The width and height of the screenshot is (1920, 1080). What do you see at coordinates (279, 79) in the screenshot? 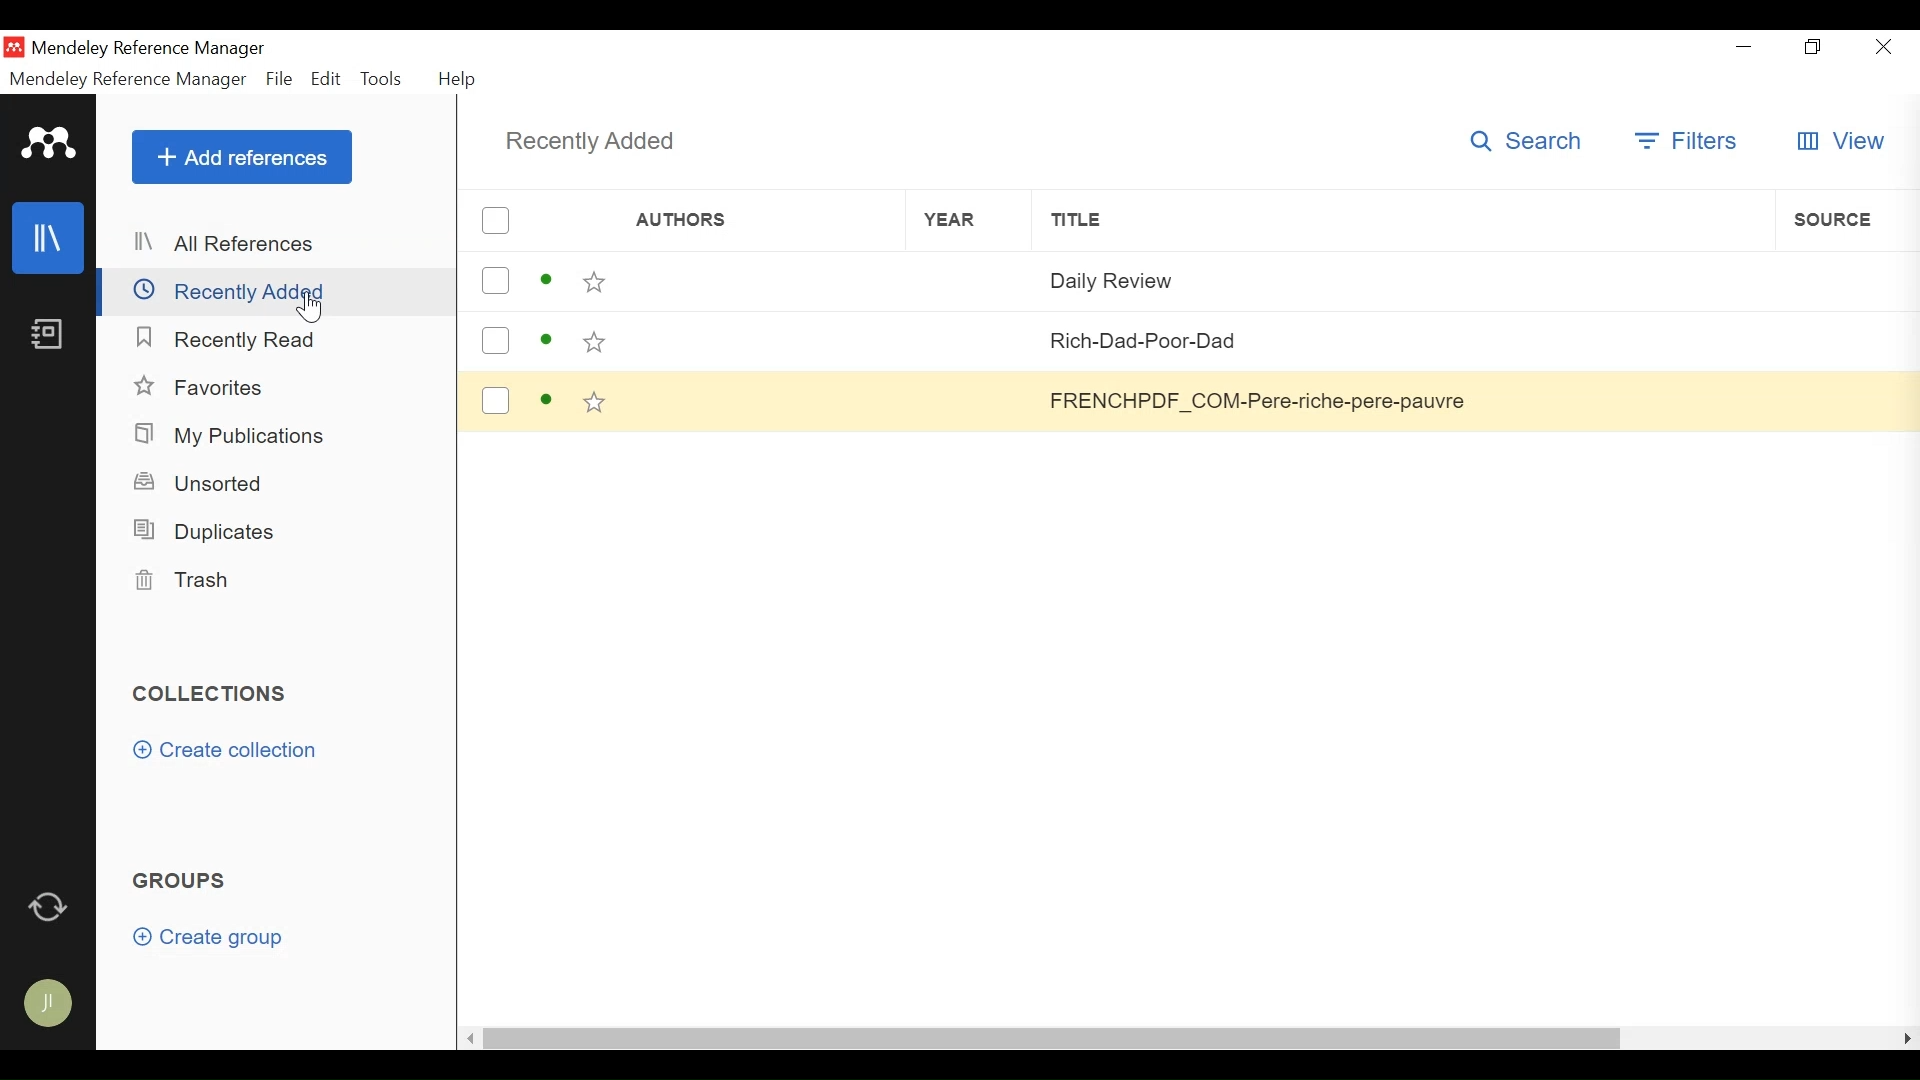
I see `File` at bounding box center [279, 79].